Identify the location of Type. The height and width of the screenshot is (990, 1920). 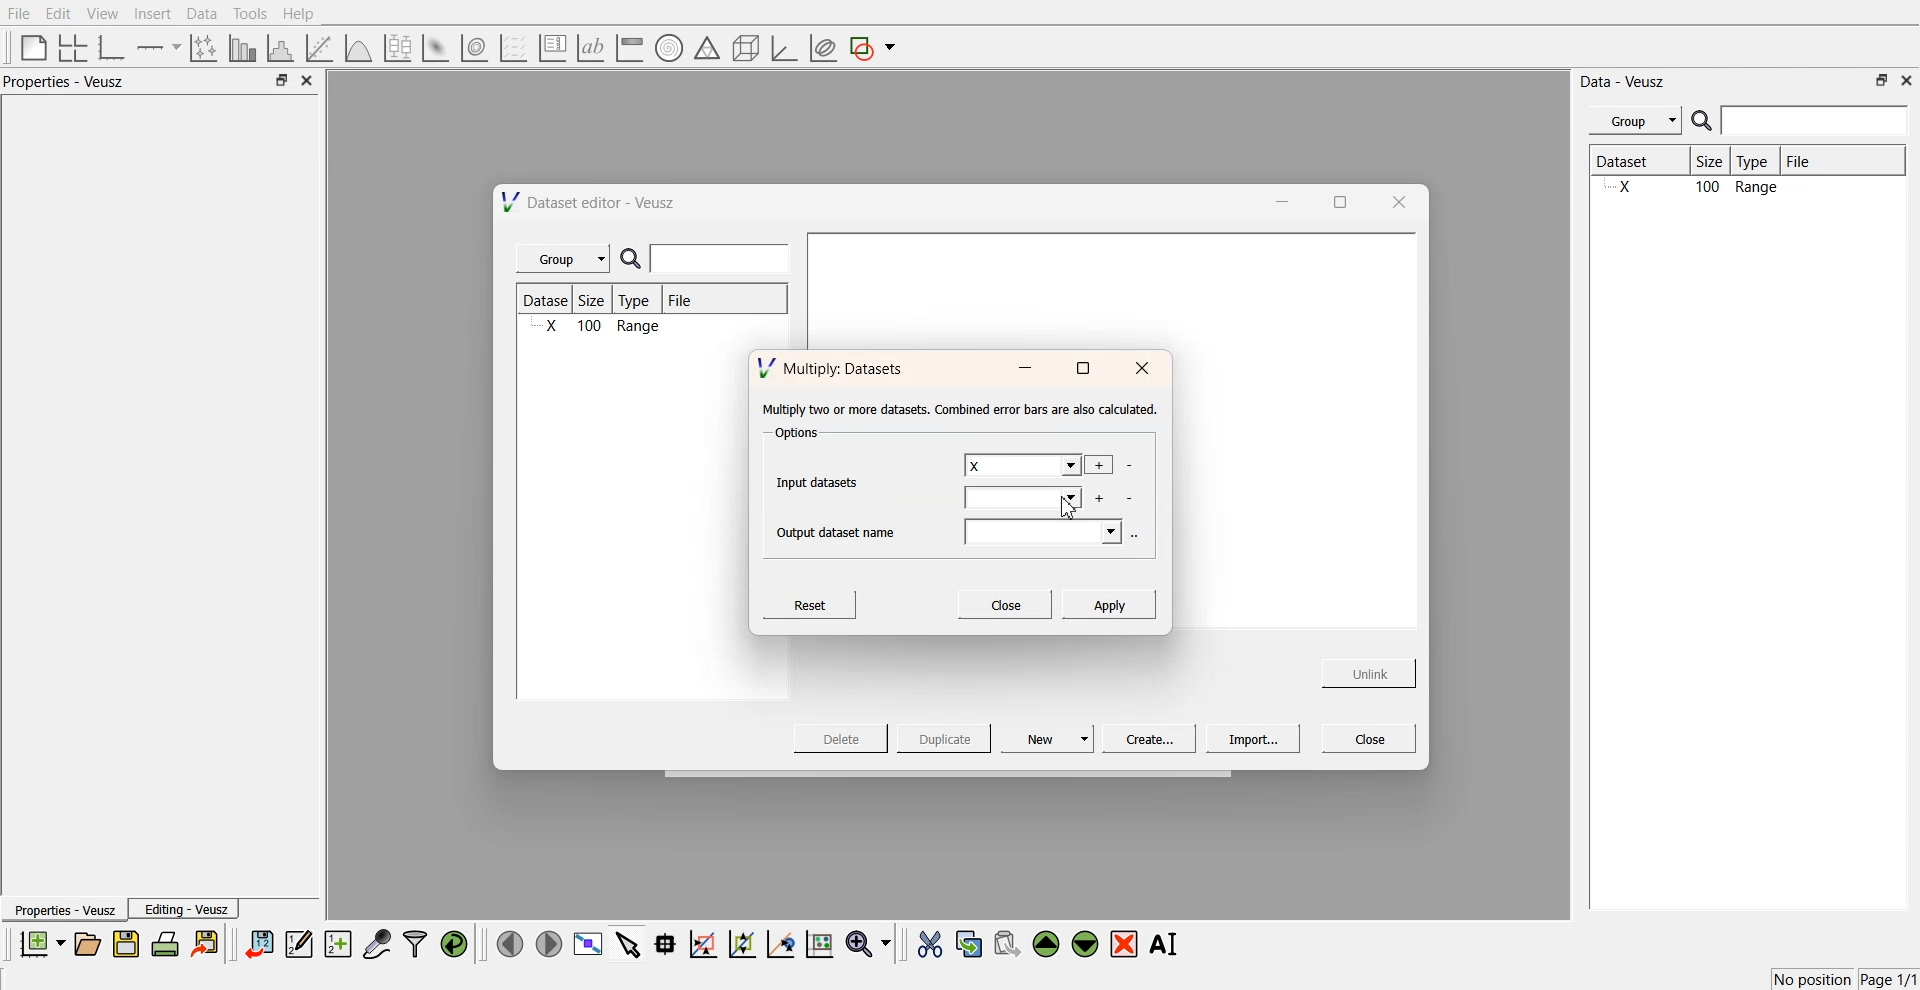
(640, 300).